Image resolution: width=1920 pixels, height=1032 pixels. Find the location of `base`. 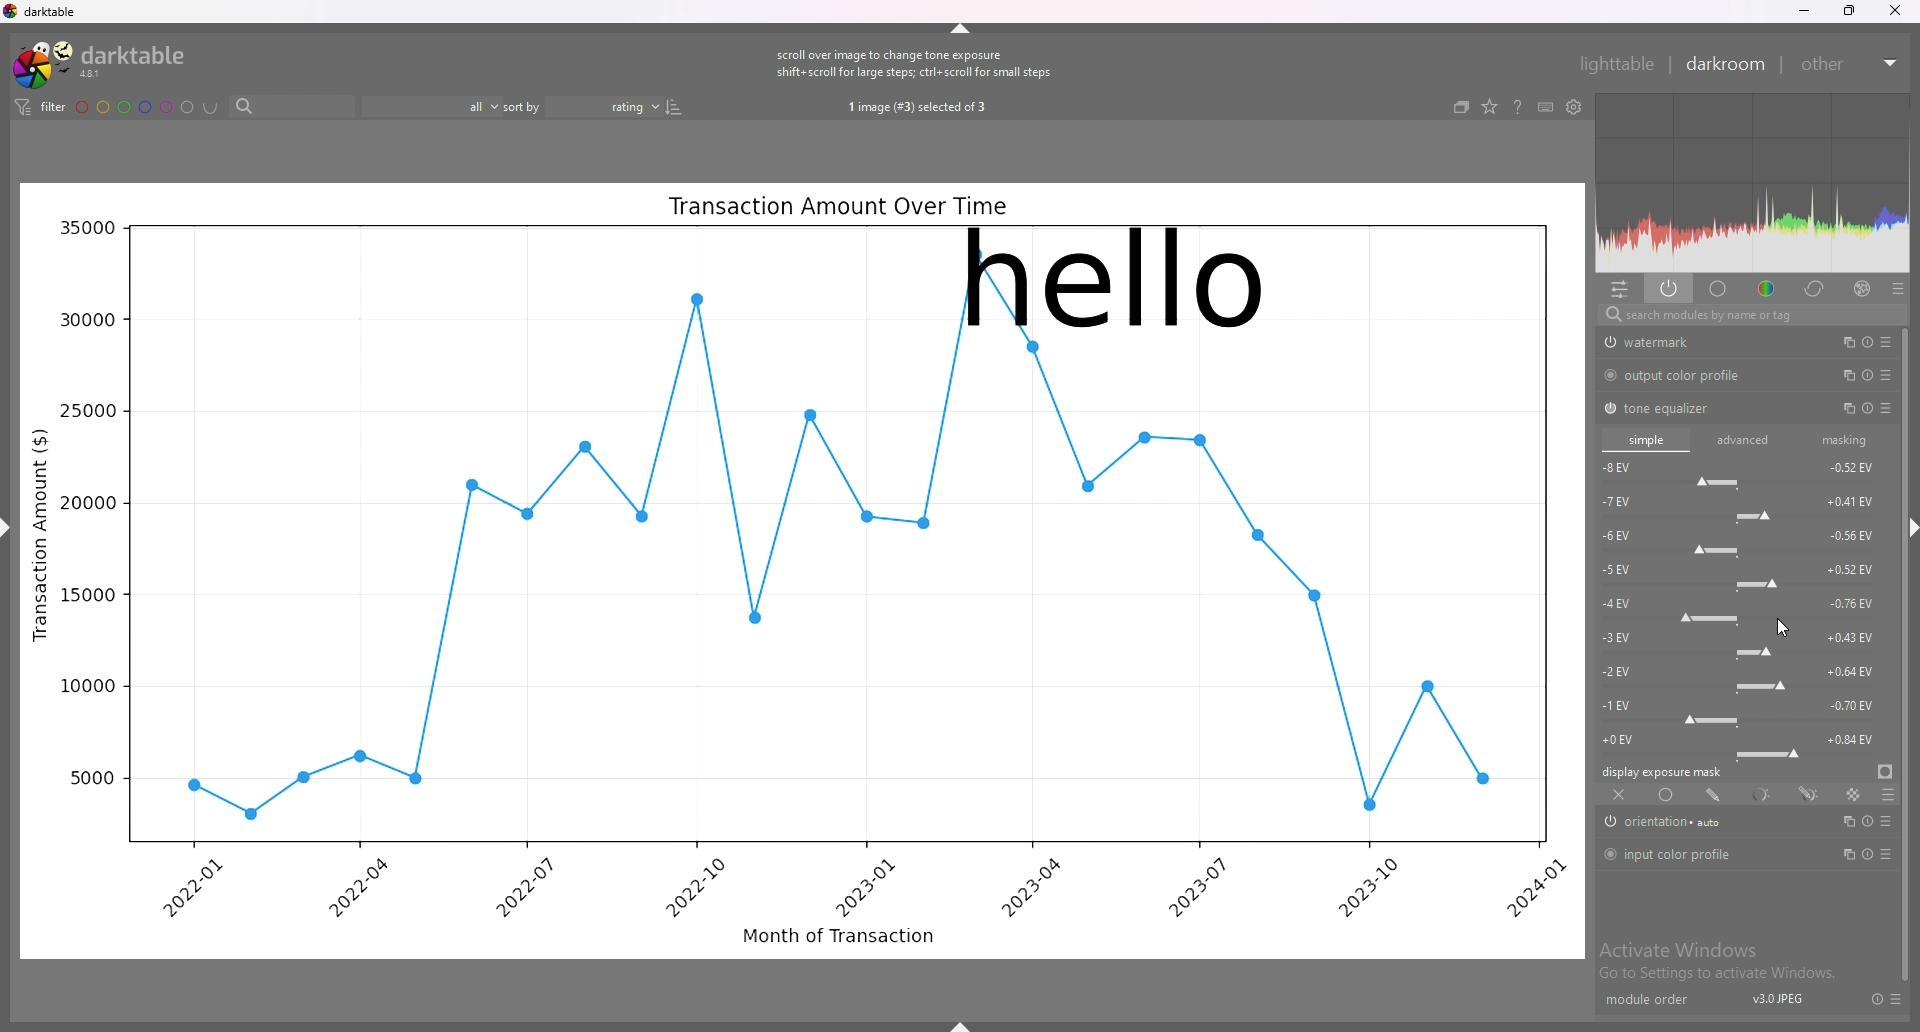

base is located at coordinates (1719, 289).